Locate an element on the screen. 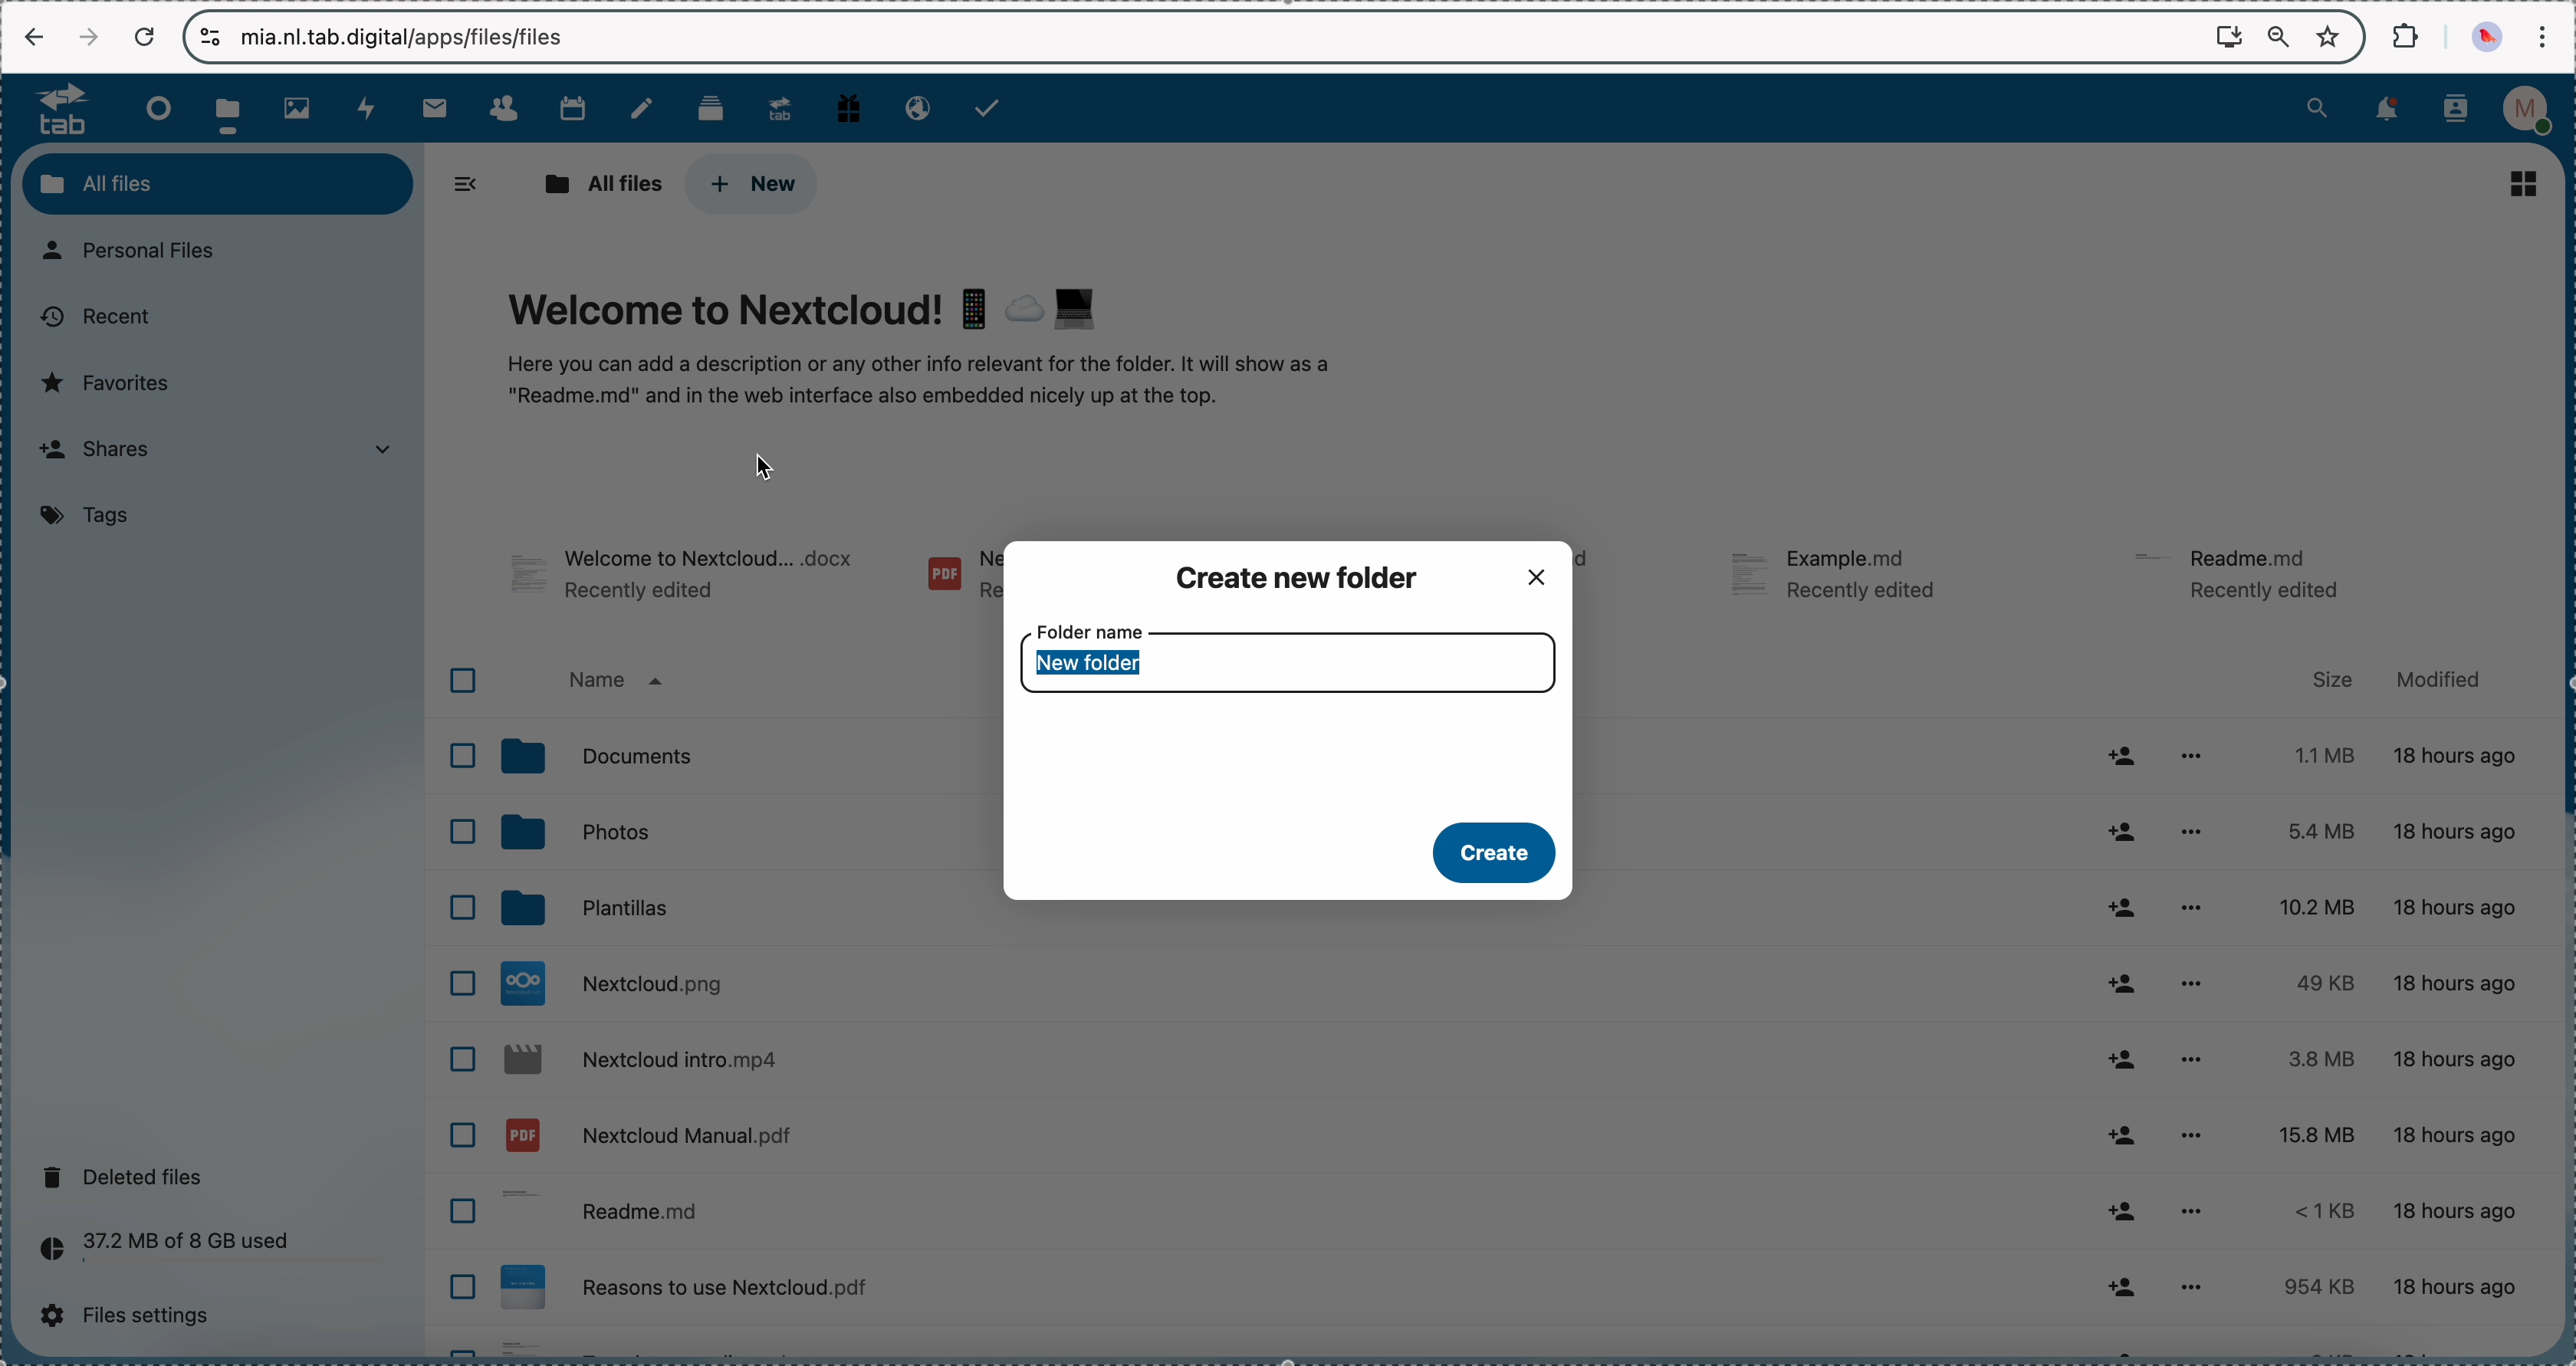  files settings is located at coordinates (135, 1316).